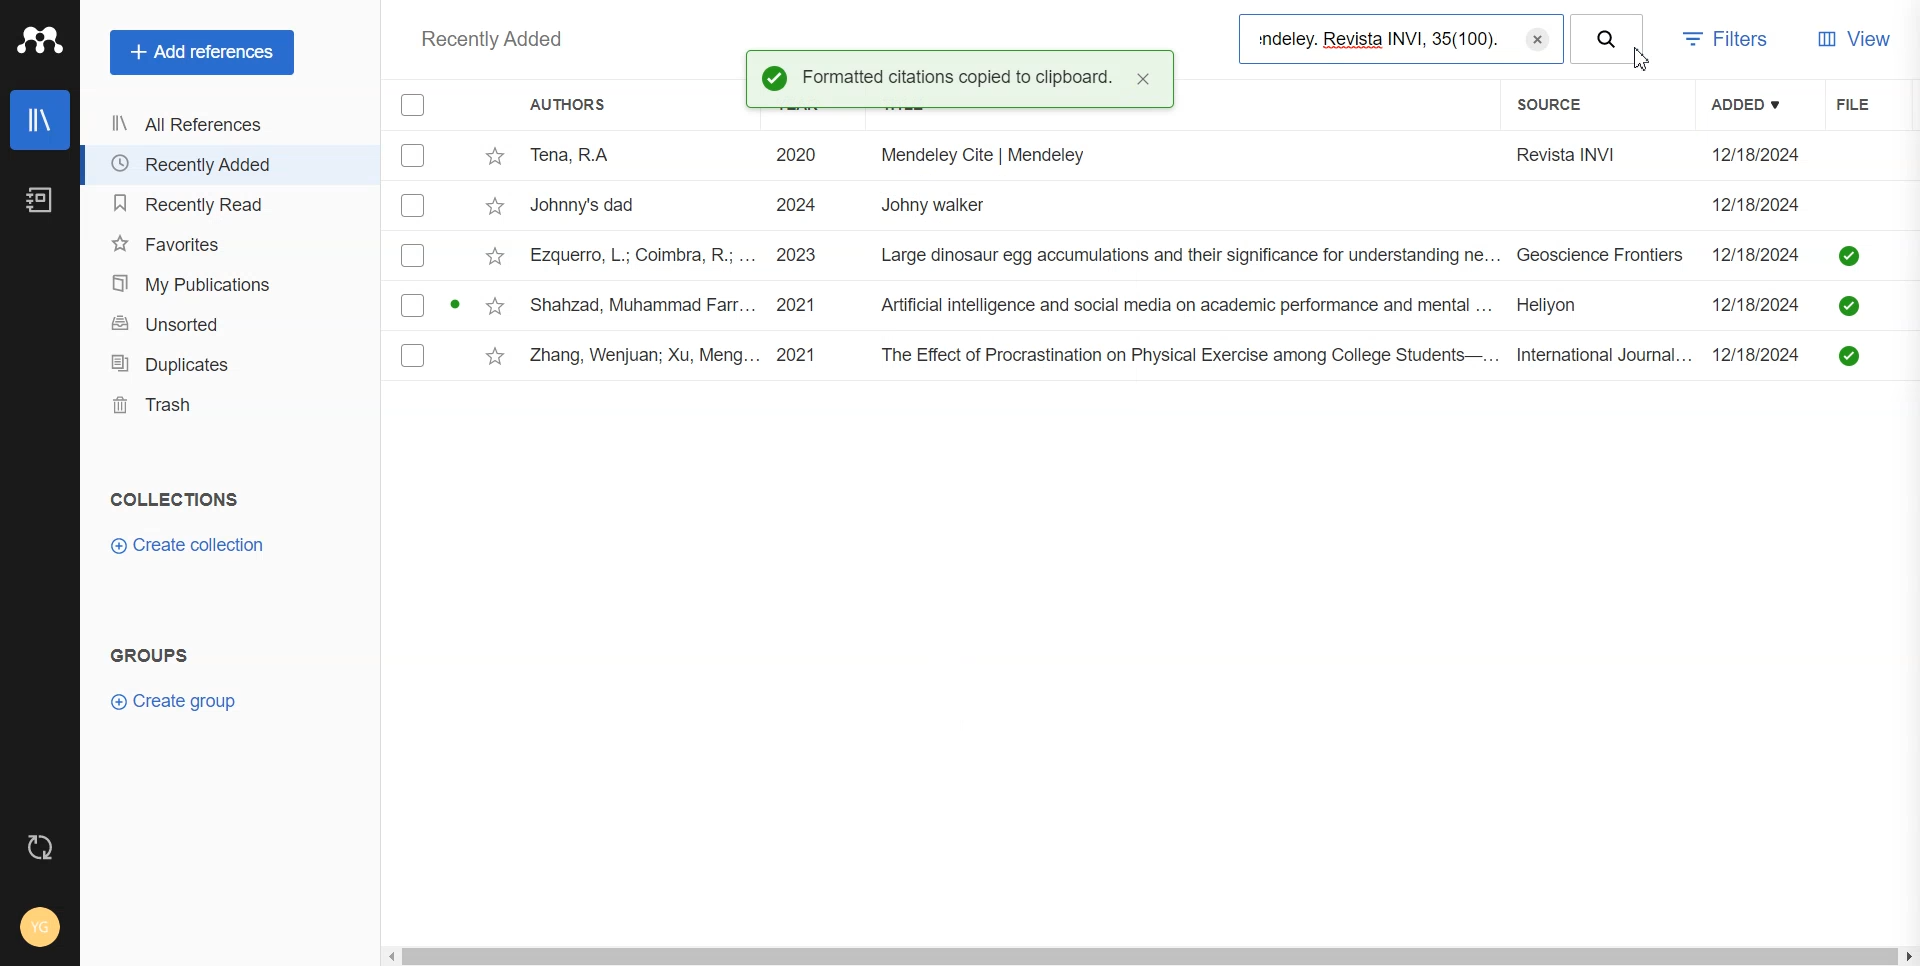 Image resolution: width=1920 pixels, height=966 pixels. I want to click on Notebook, so click(40, 199).